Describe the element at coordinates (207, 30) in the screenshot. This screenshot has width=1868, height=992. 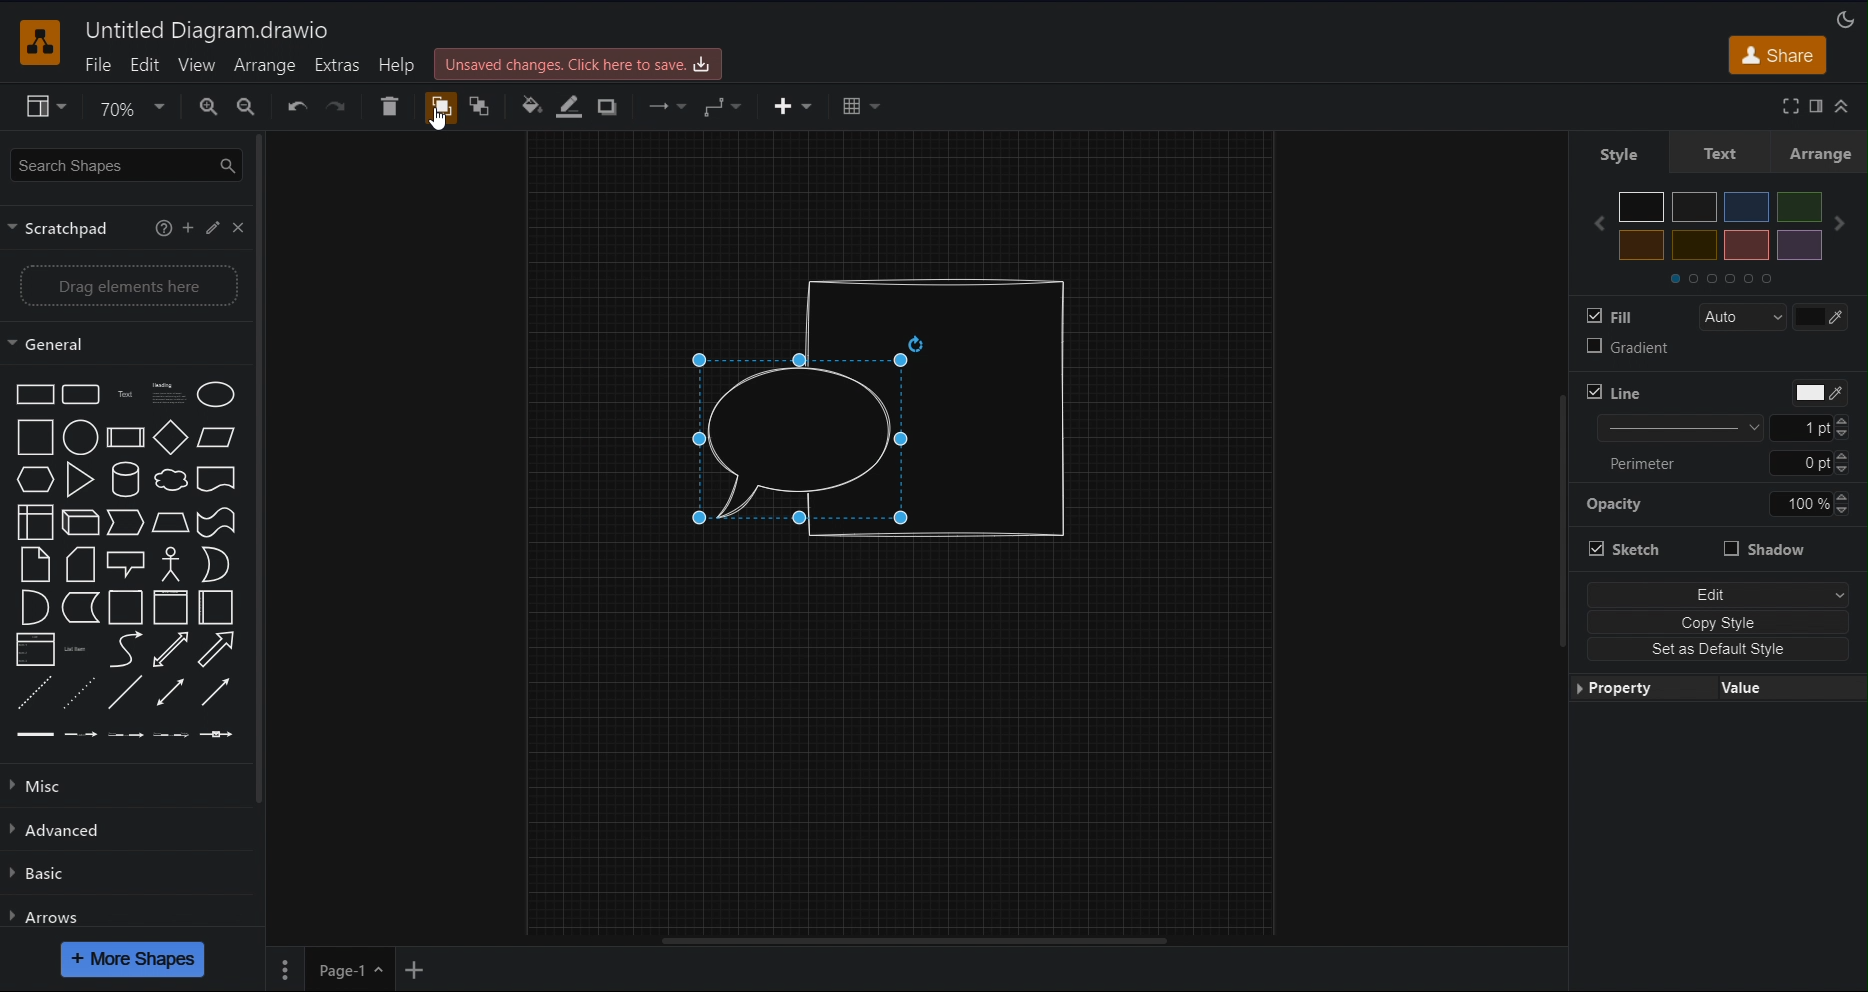
I see `Untitled Diagram.drawio` at that location.